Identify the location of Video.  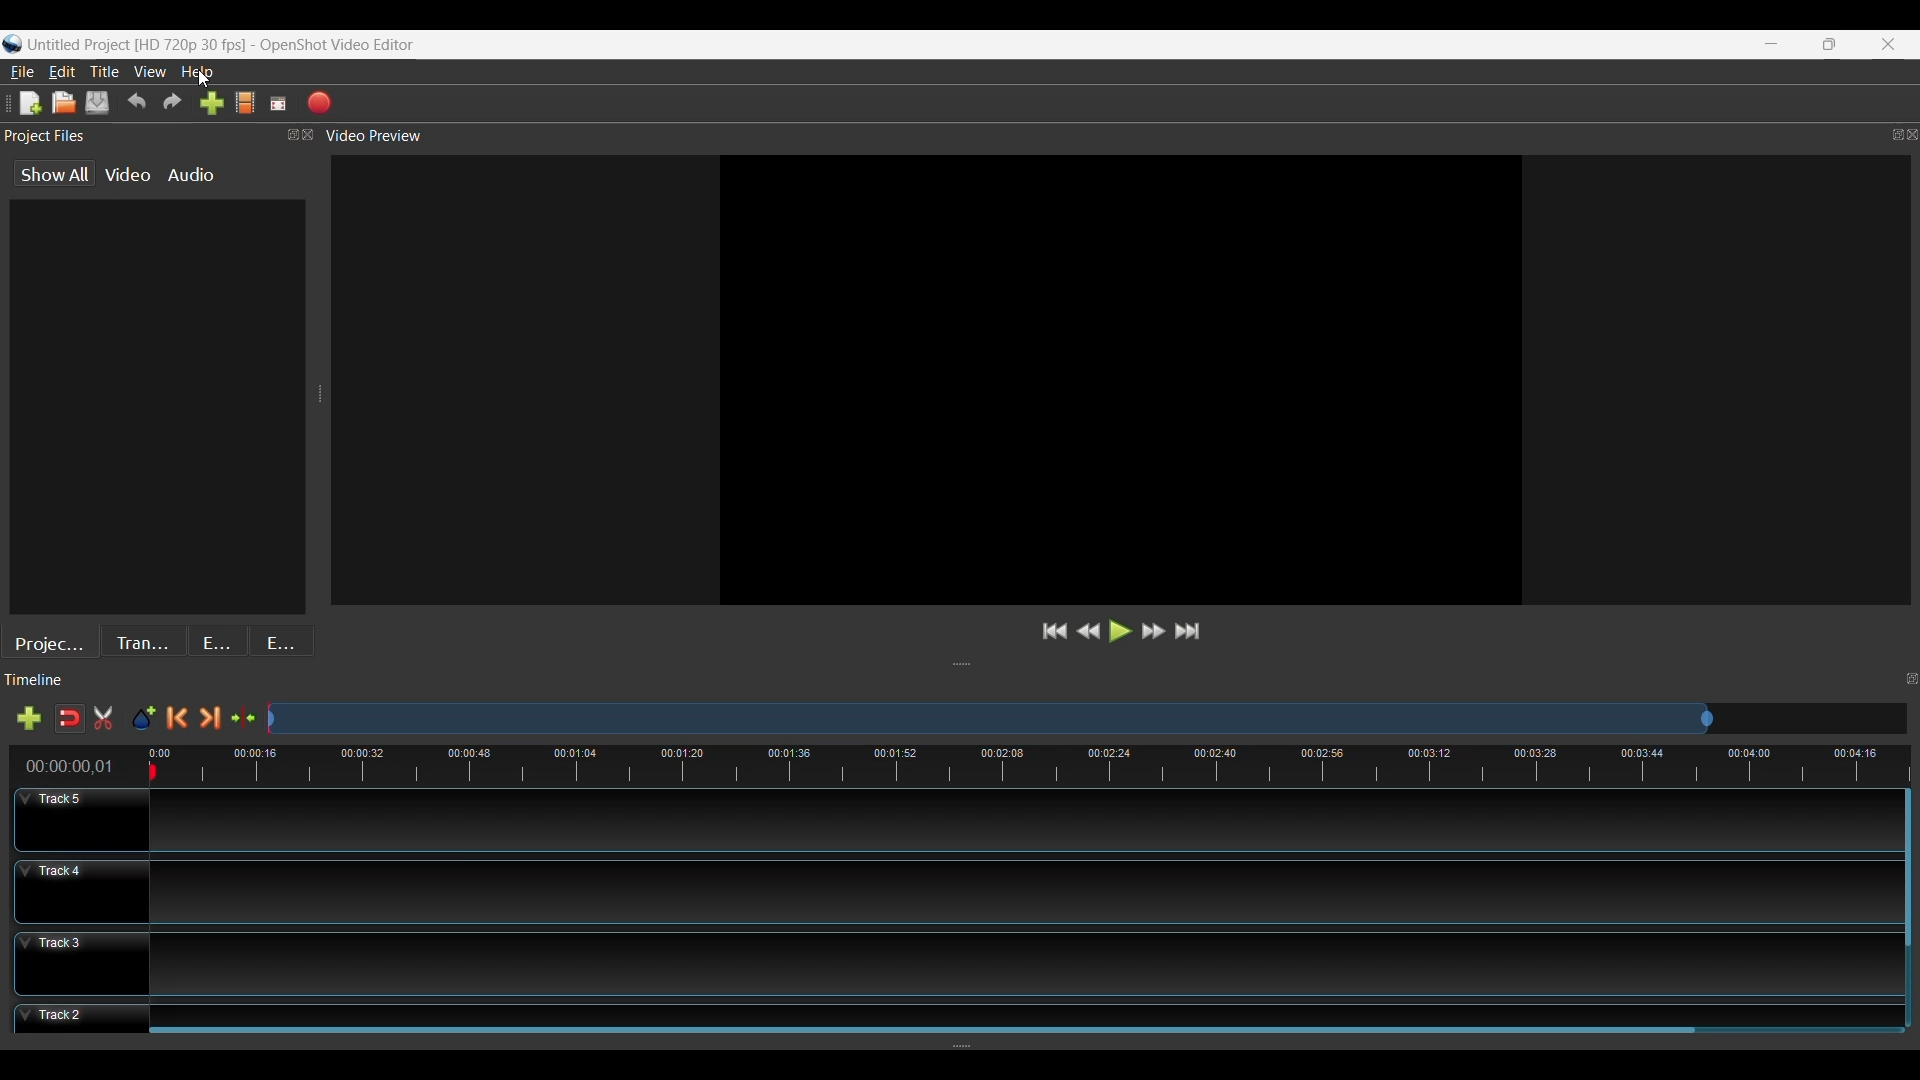
(125, 175).